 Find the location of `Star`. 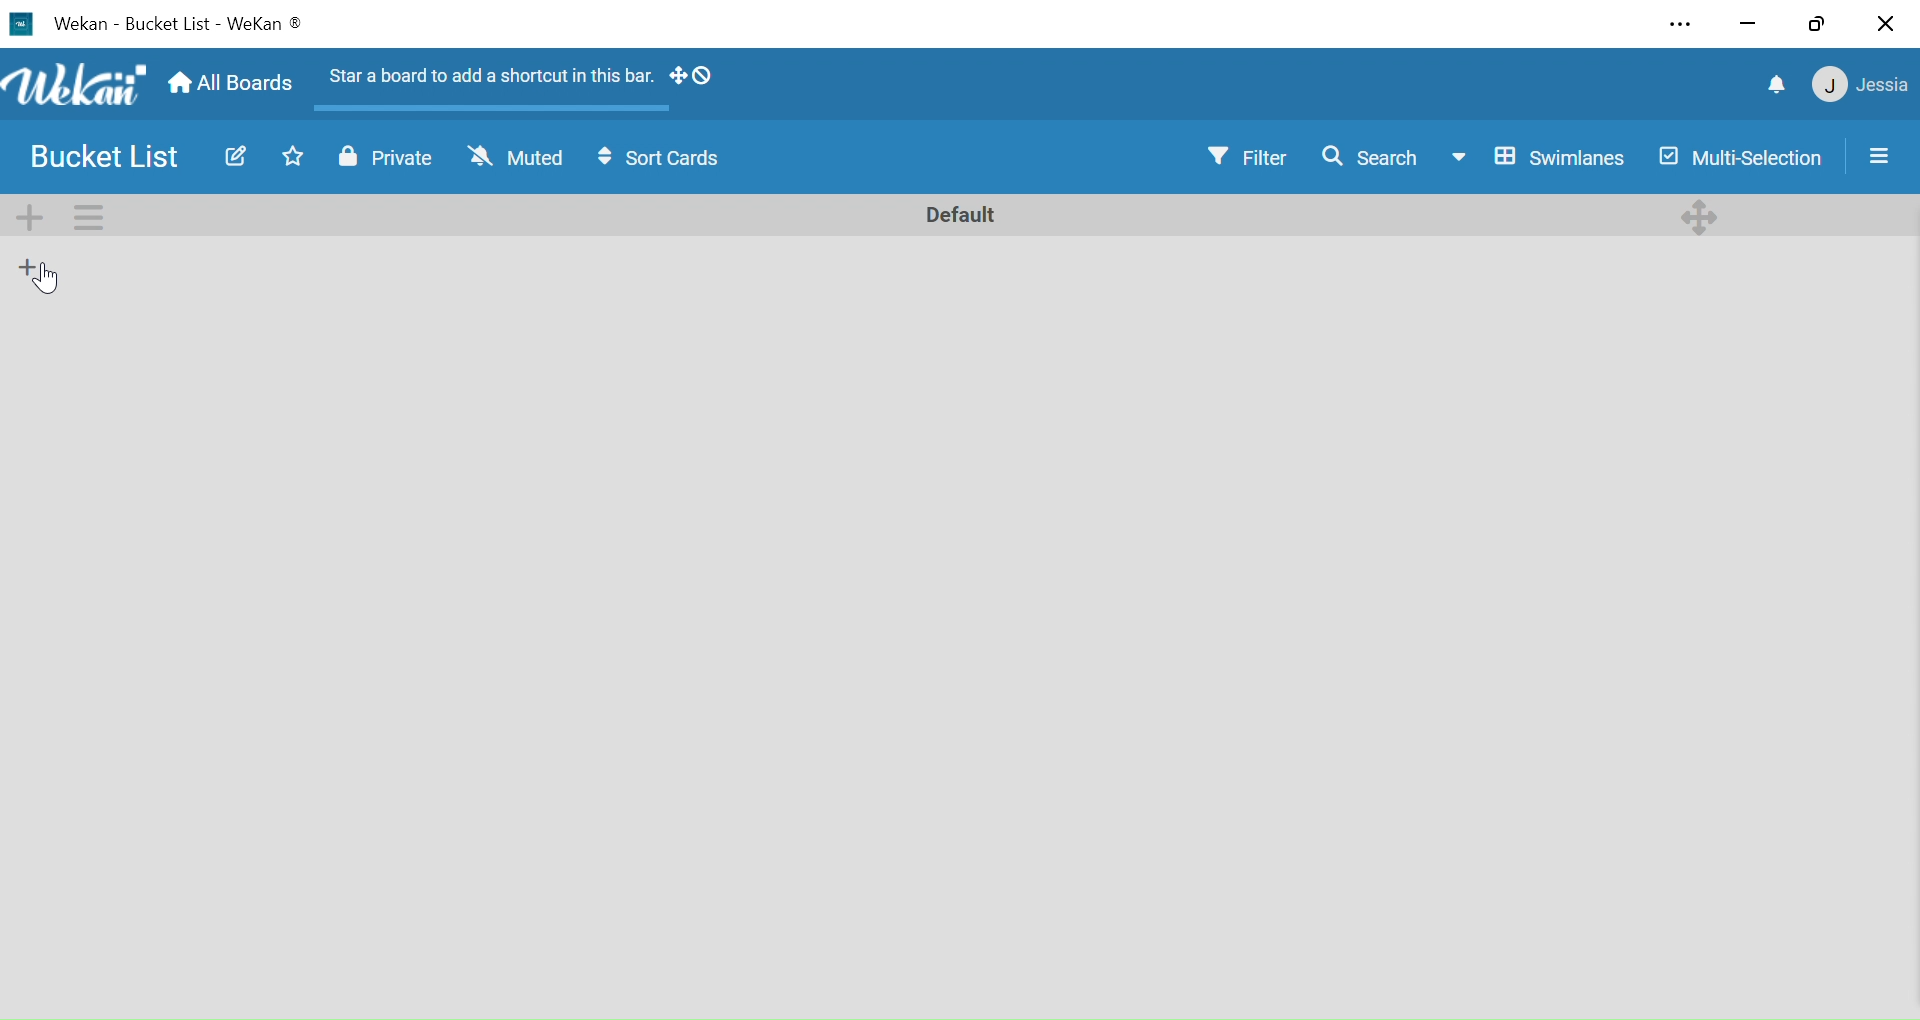

Star is located at coordinates (286, 157).